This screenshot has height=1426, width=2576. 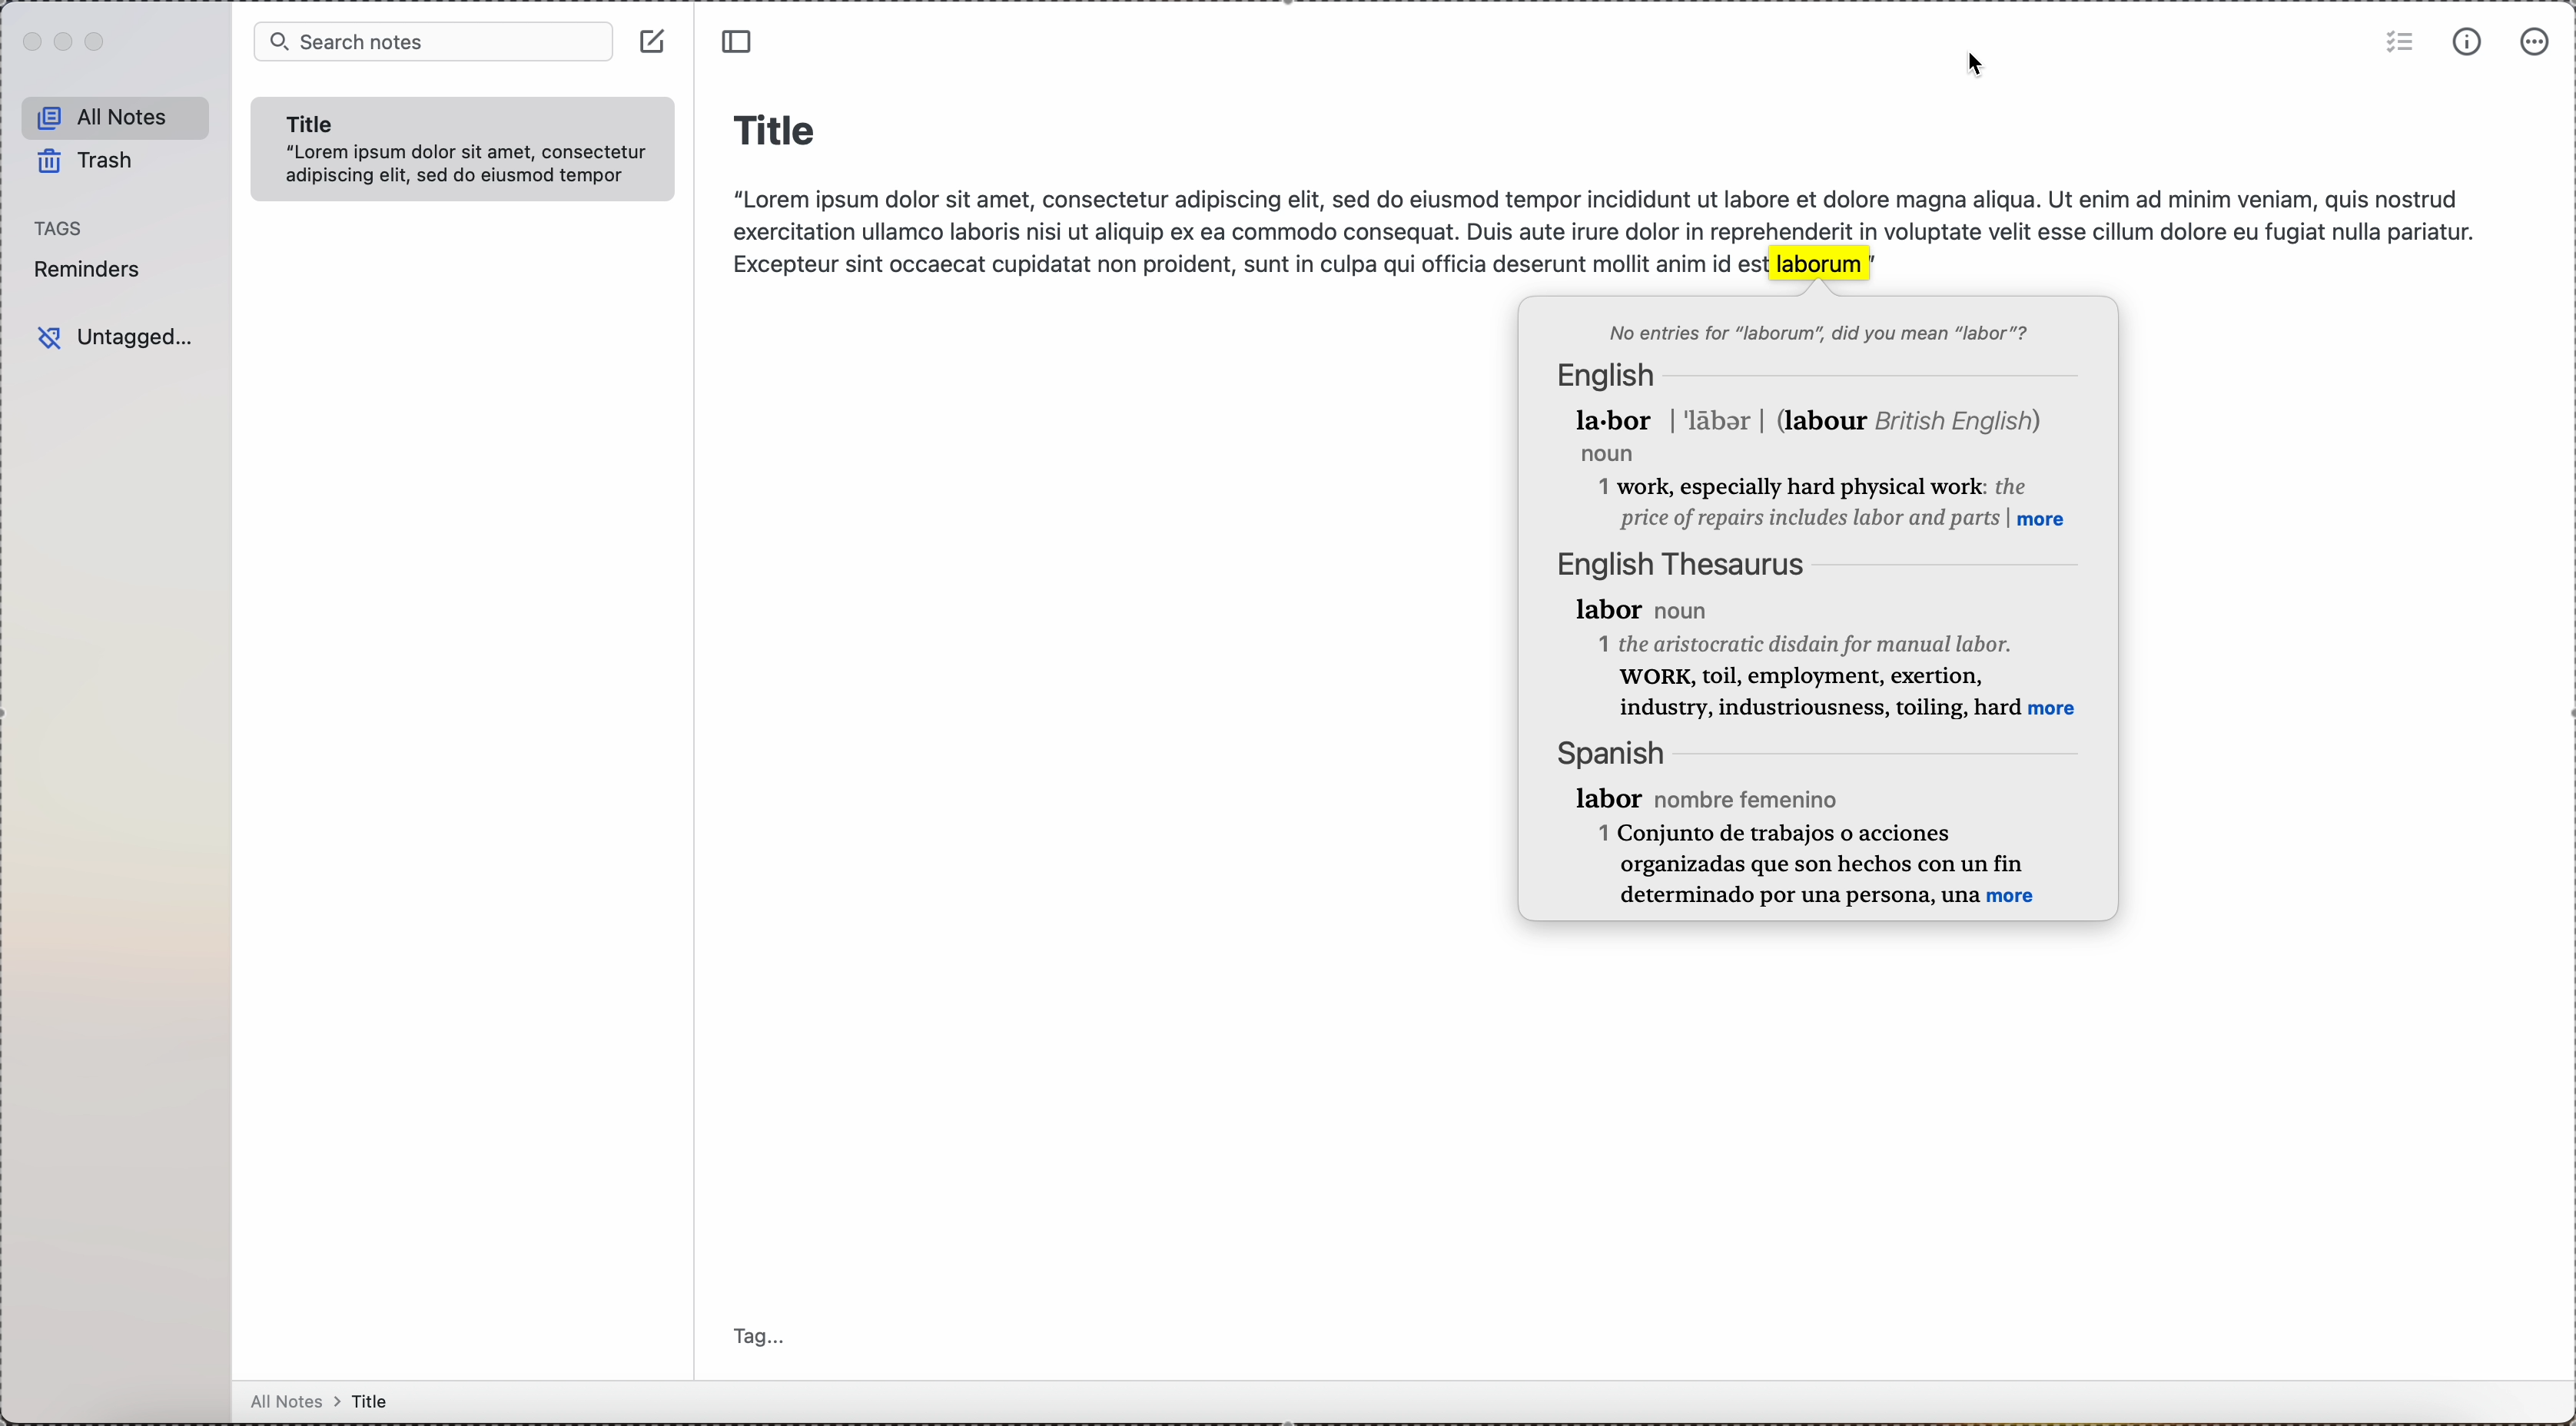 What do you see at coordinates (1814, 443) in the screenshot?
I see `english` at bounding box center [1814, 443].